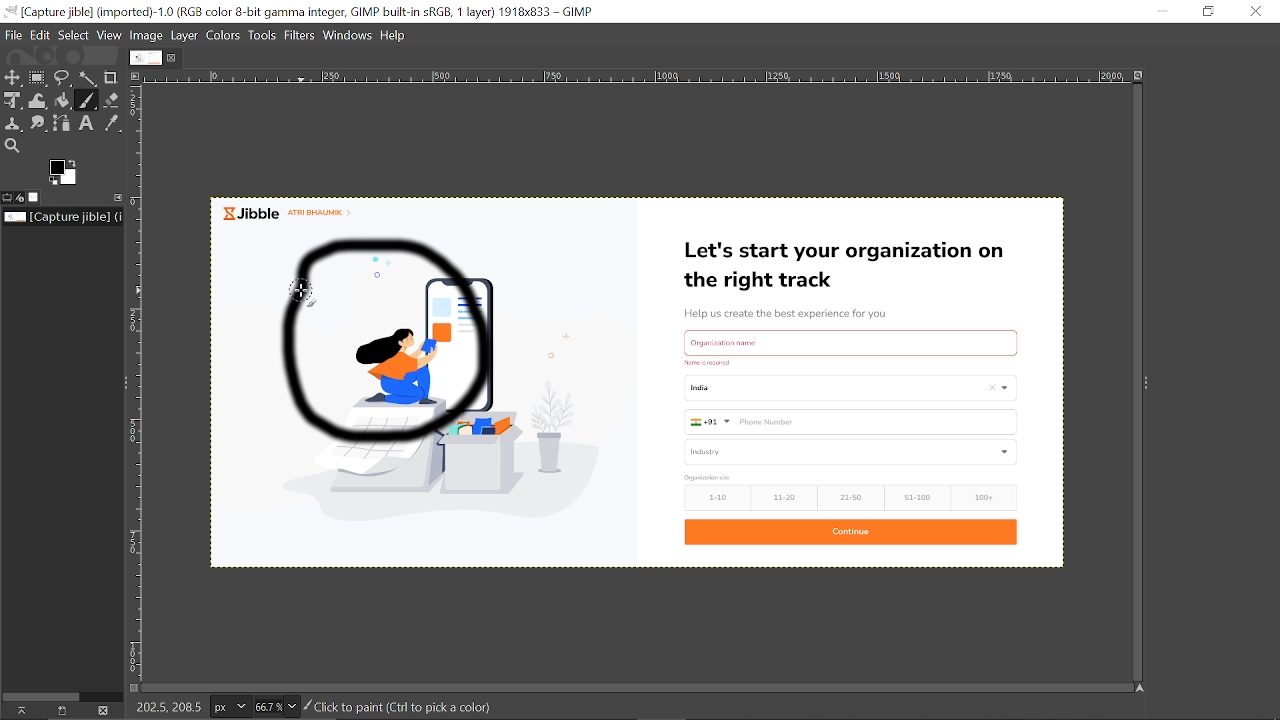 The width and height of the screenshot is (1280, 720). Describe the element at coordinates (88, 80) in the screenshot. I see `Fuzzy select tool ` at that location.